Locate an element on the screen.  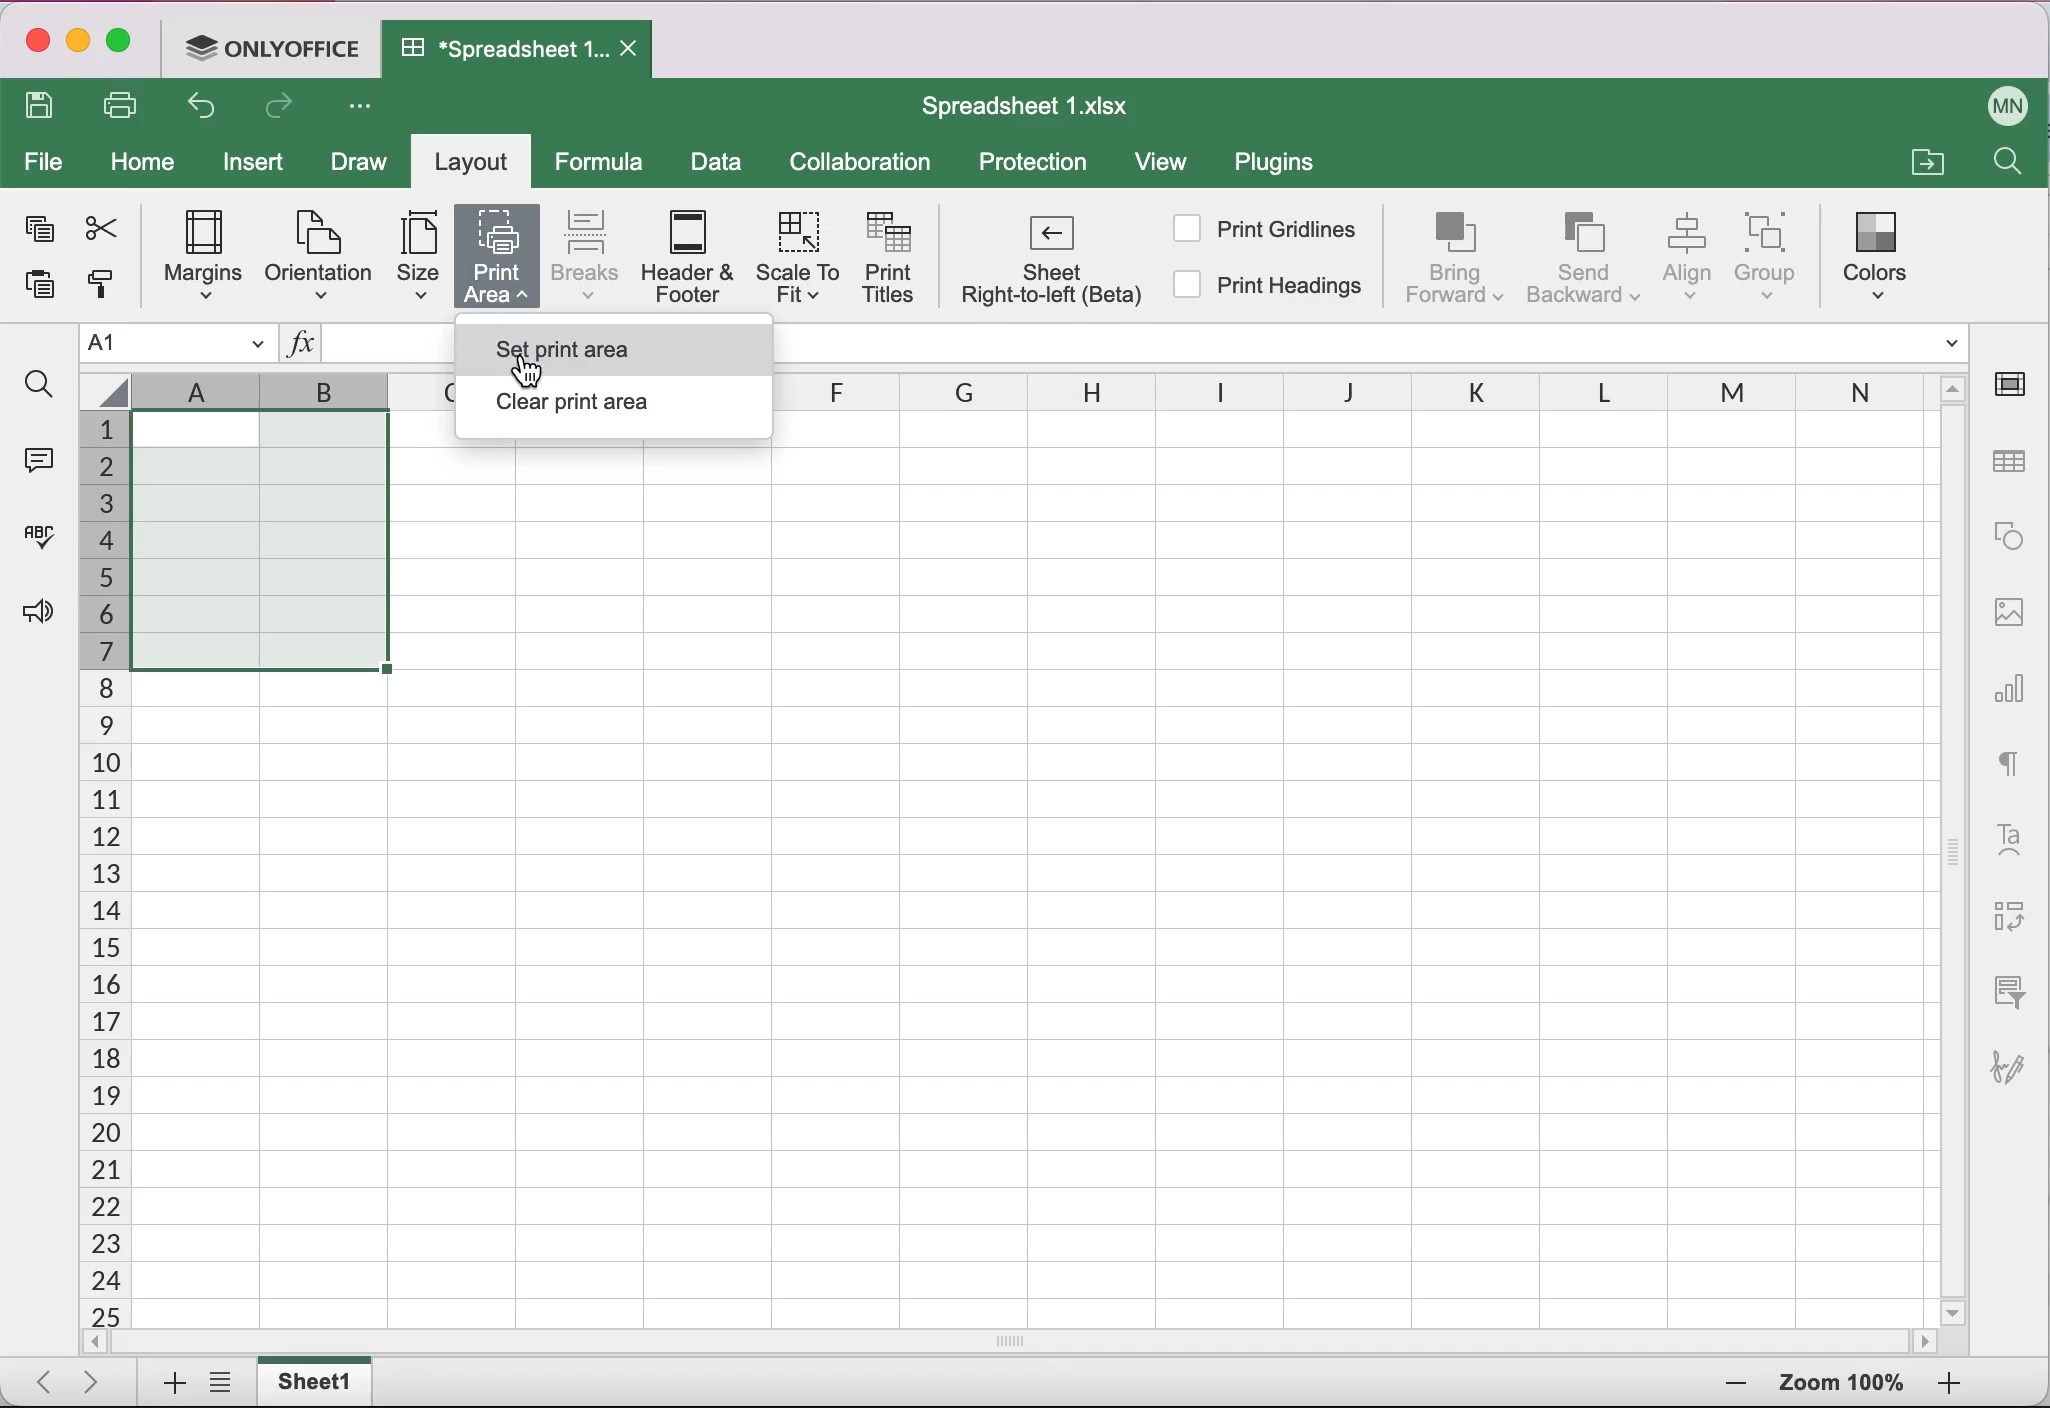
Name manager A1 is located at coordinates (178, 344).